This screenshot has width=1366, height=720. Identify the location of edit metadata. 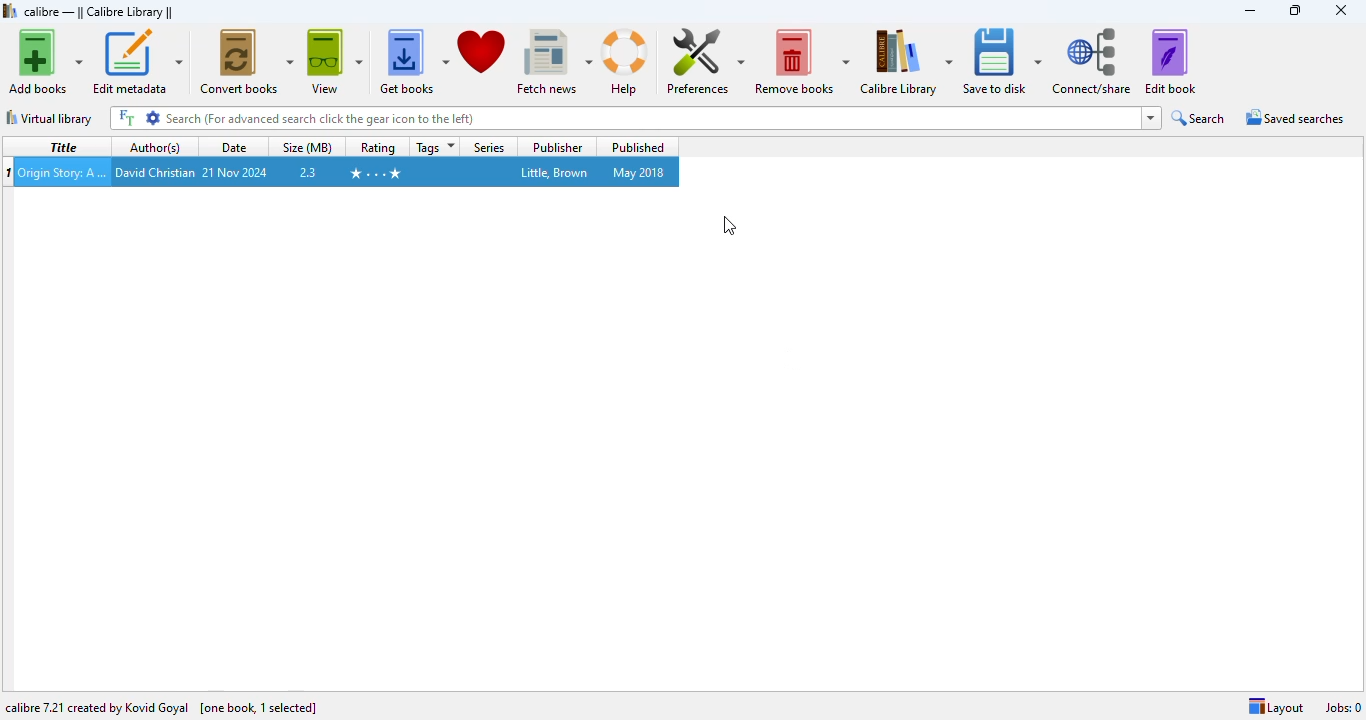
(137, 62).